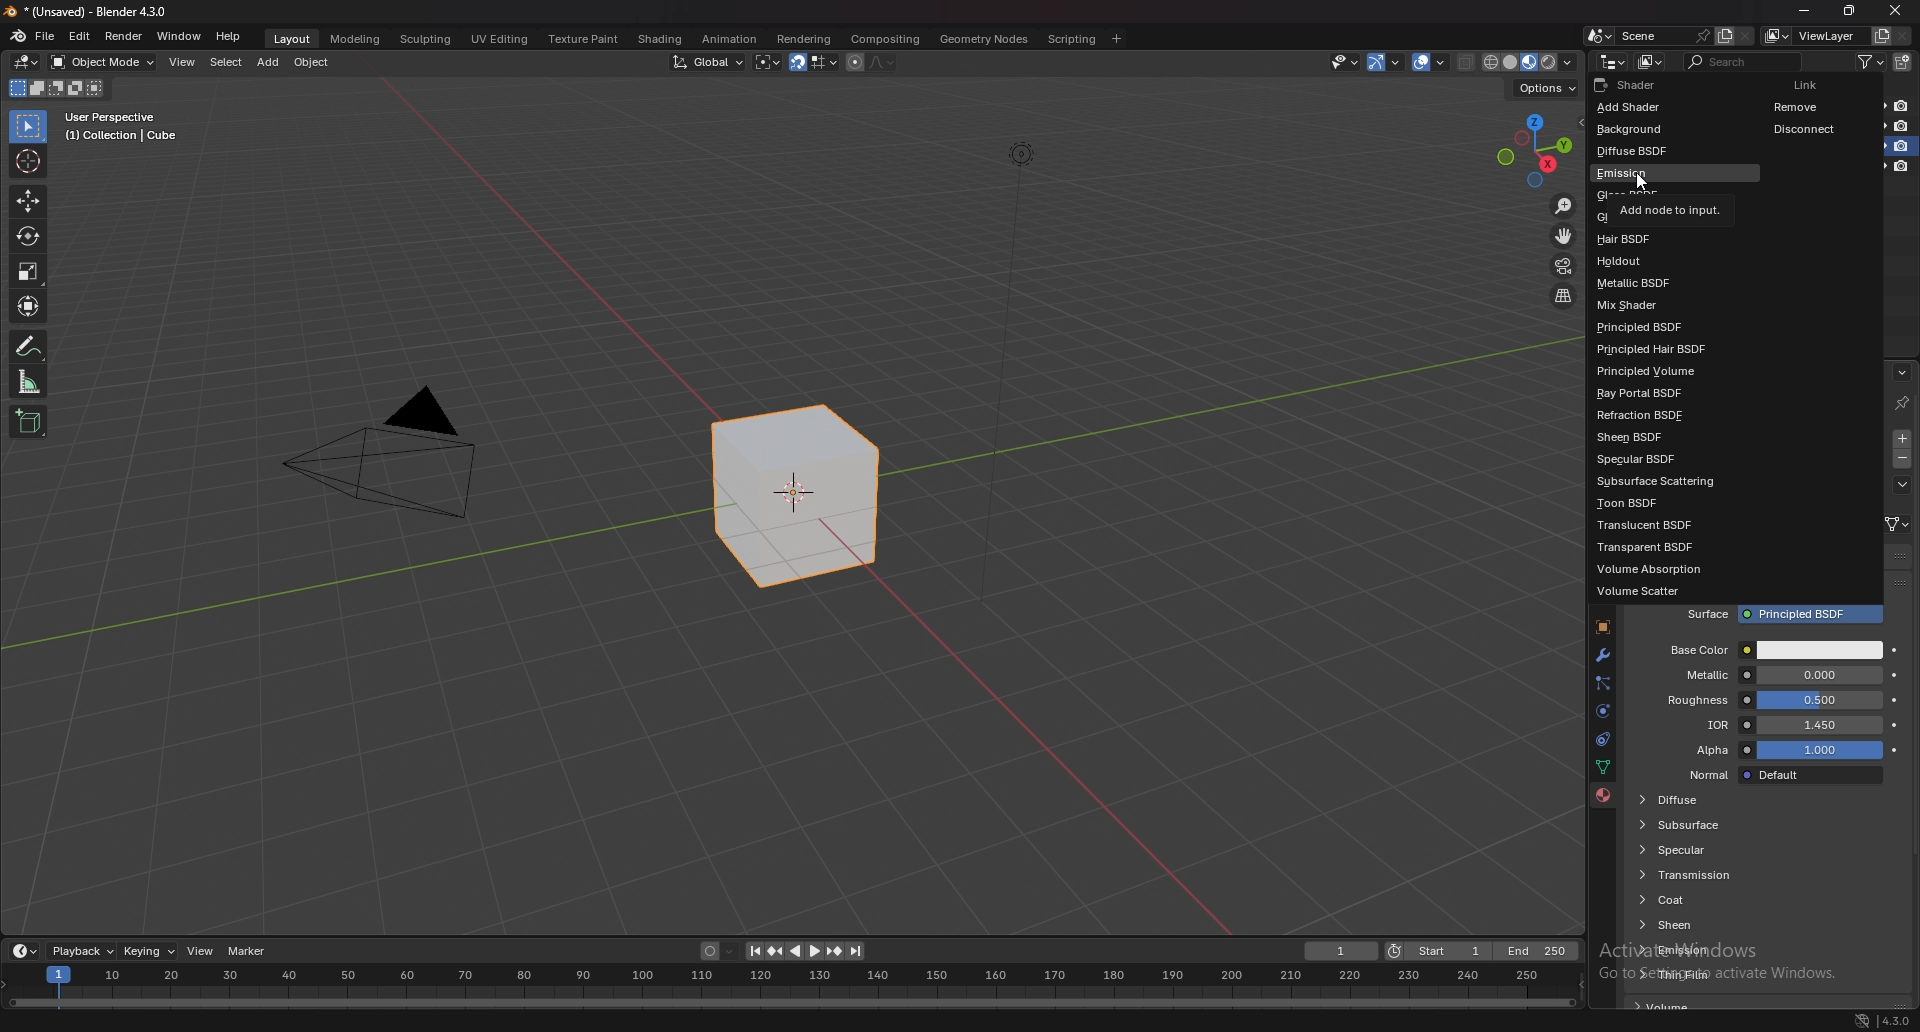 This screenshot has height=1032, width=1920. I want to click on , so click(384, 460).